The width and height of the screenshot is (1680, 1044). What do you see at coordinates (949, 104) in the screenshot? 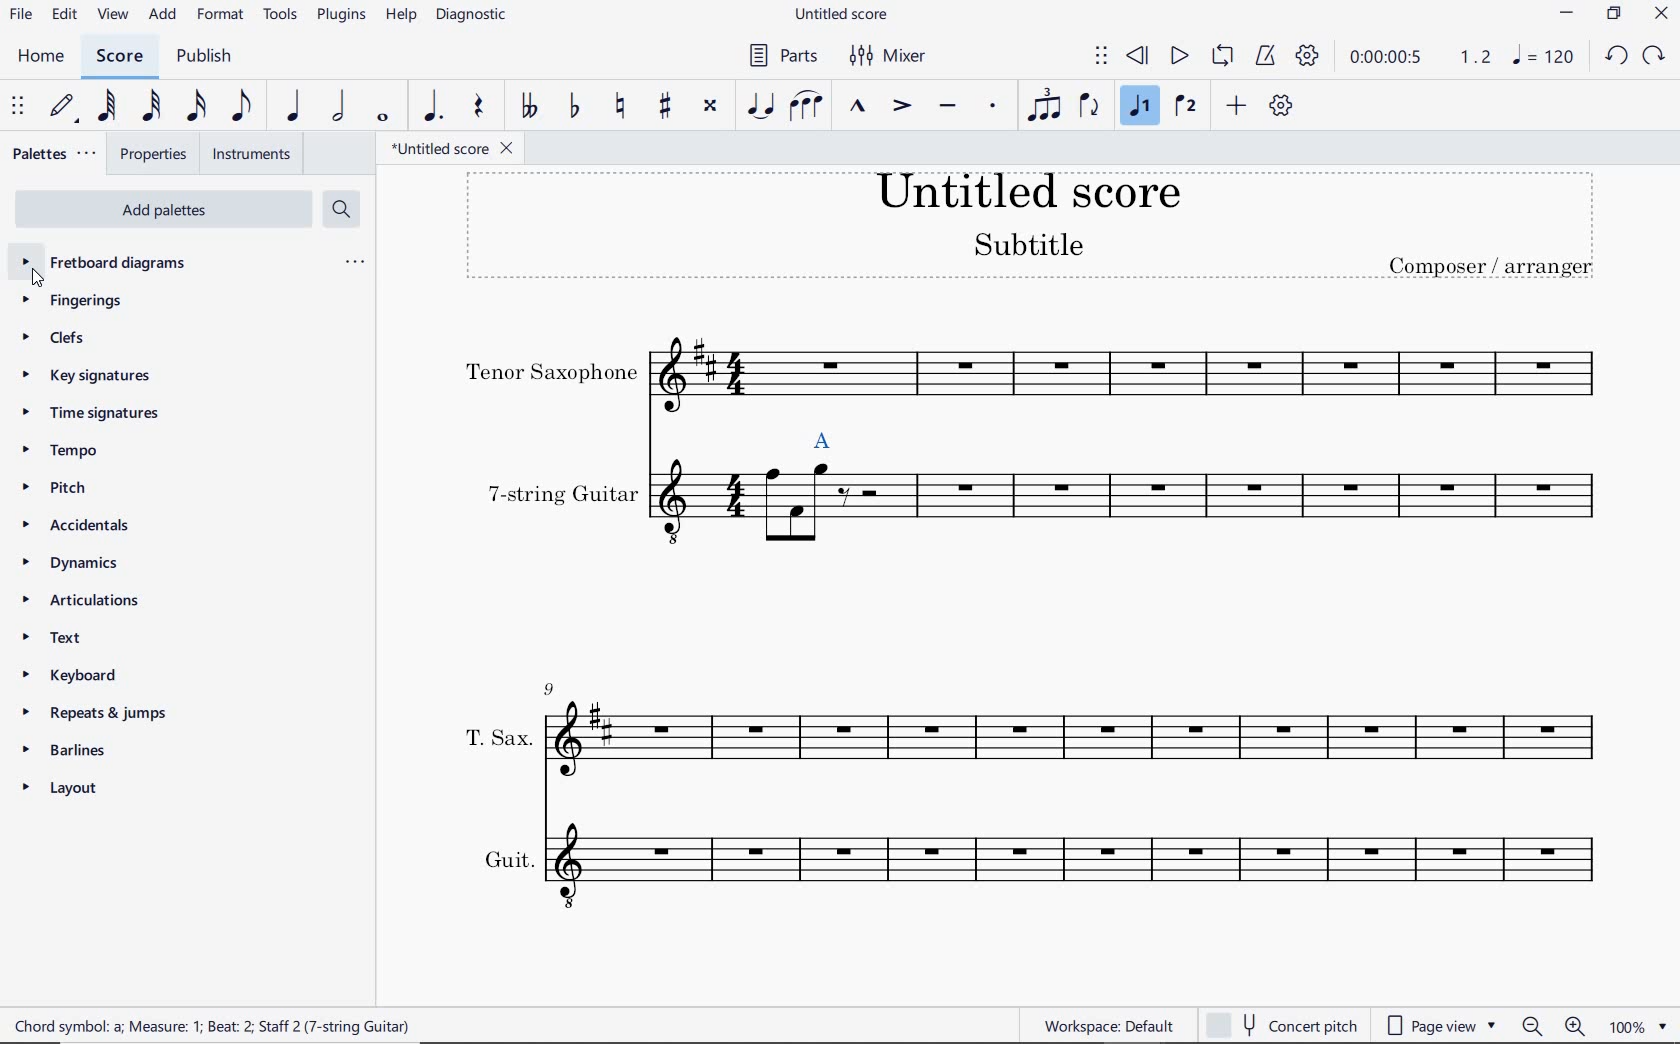
I see `TENUTO` at bounding box center [949, 104].